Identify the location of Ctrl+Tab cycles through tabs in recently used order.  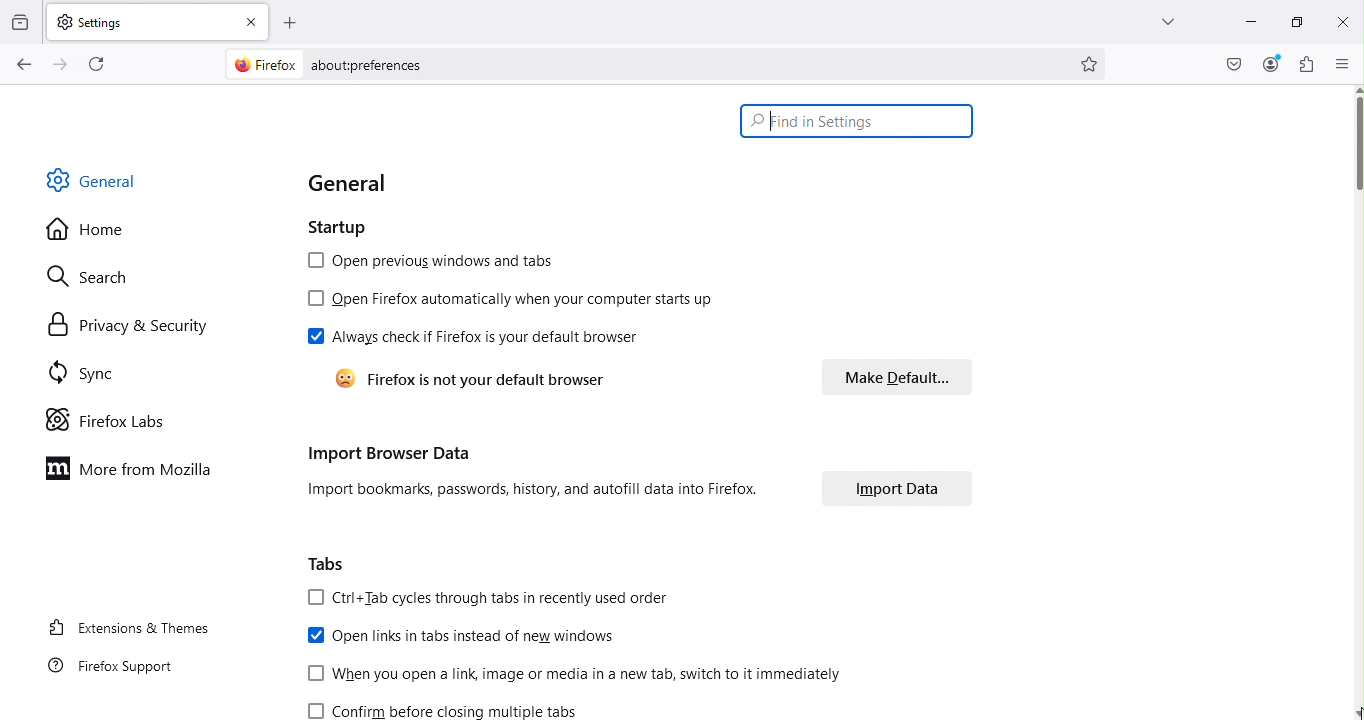
(493, 599).